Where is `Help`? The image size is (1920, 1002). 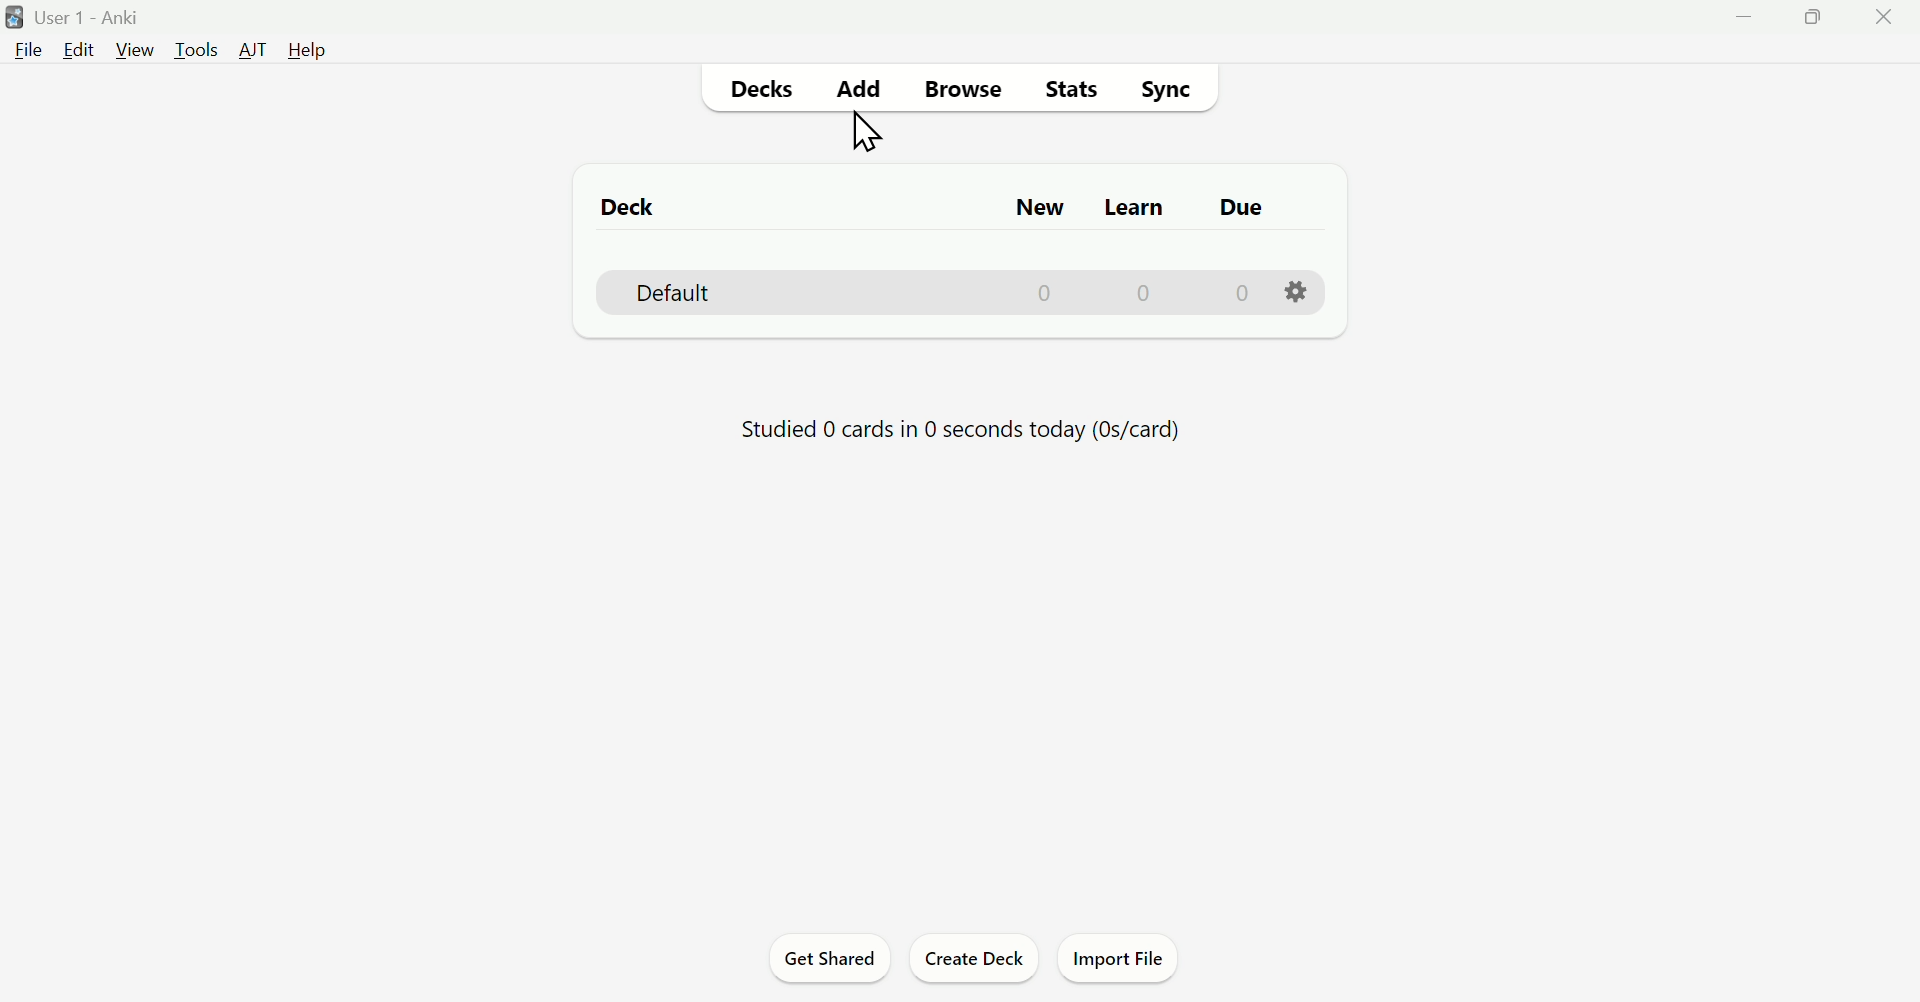
Help is located at coordinates (312, 48).